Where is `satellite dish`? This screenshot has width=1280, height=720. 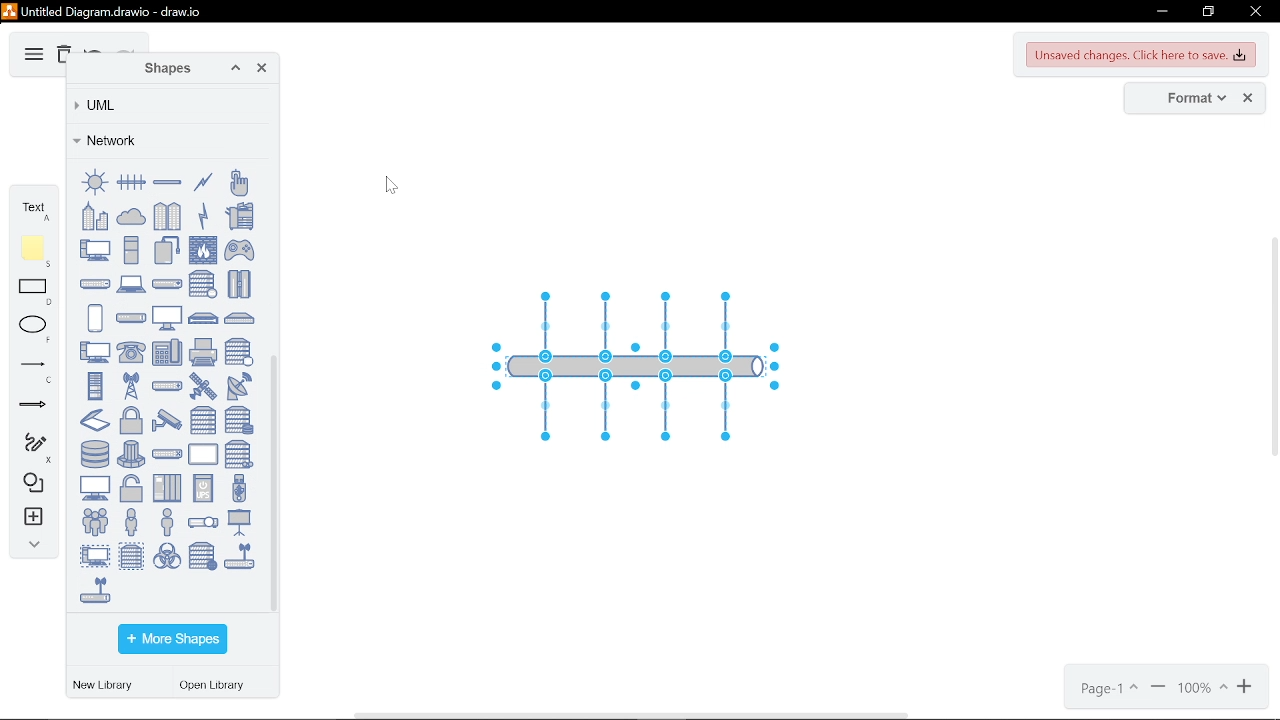 satellite dish is located at coordinates (239, 386).